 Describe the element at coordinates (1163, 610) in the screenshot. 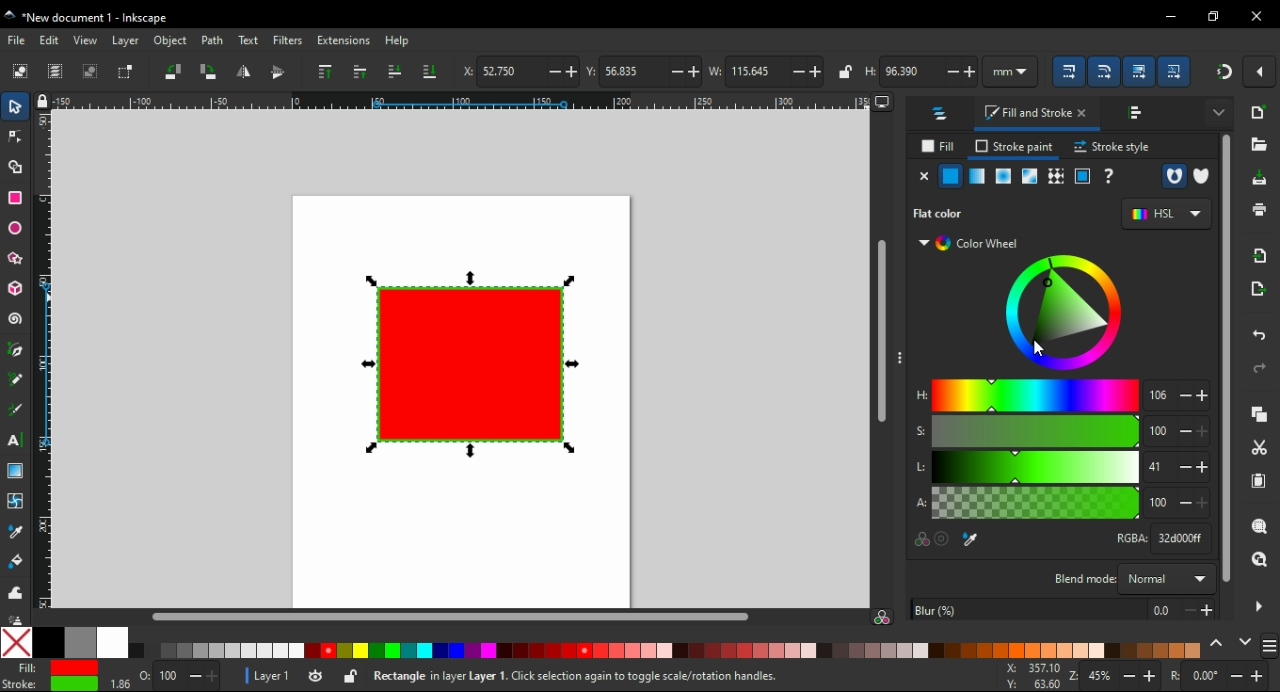

I see `0` at that location.